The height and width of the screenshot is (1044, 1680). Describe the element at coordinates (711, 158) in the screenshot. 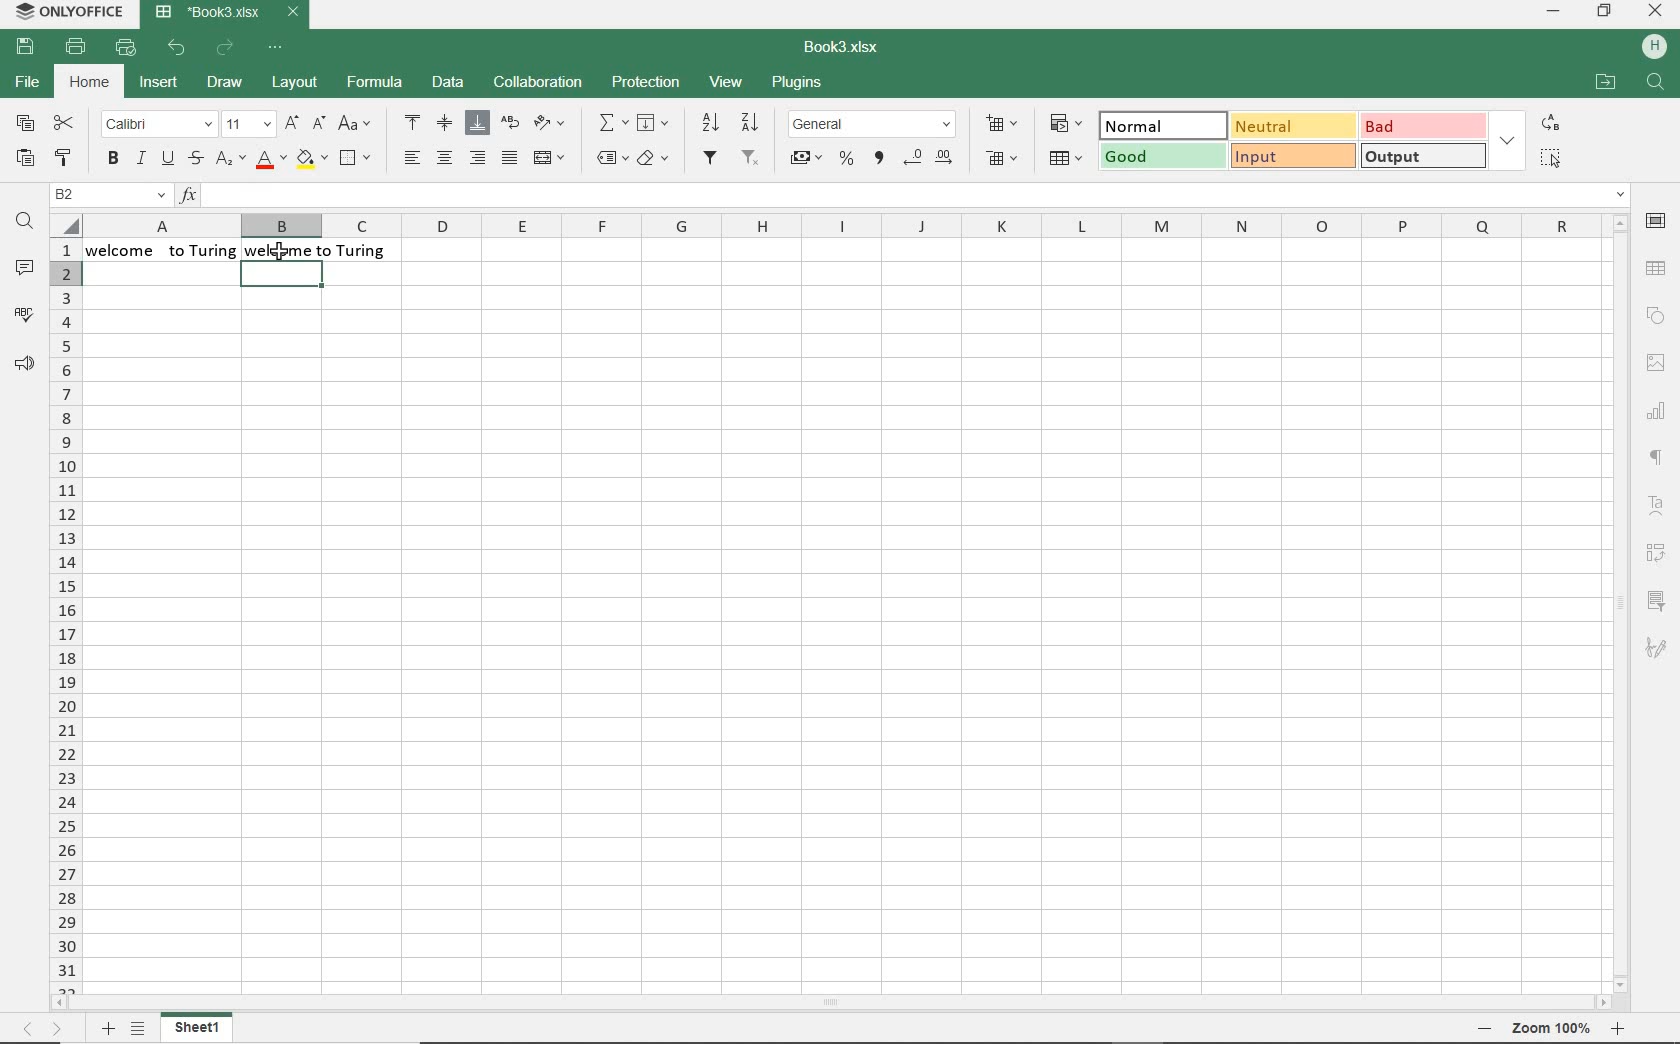

I see `filters` at that location.